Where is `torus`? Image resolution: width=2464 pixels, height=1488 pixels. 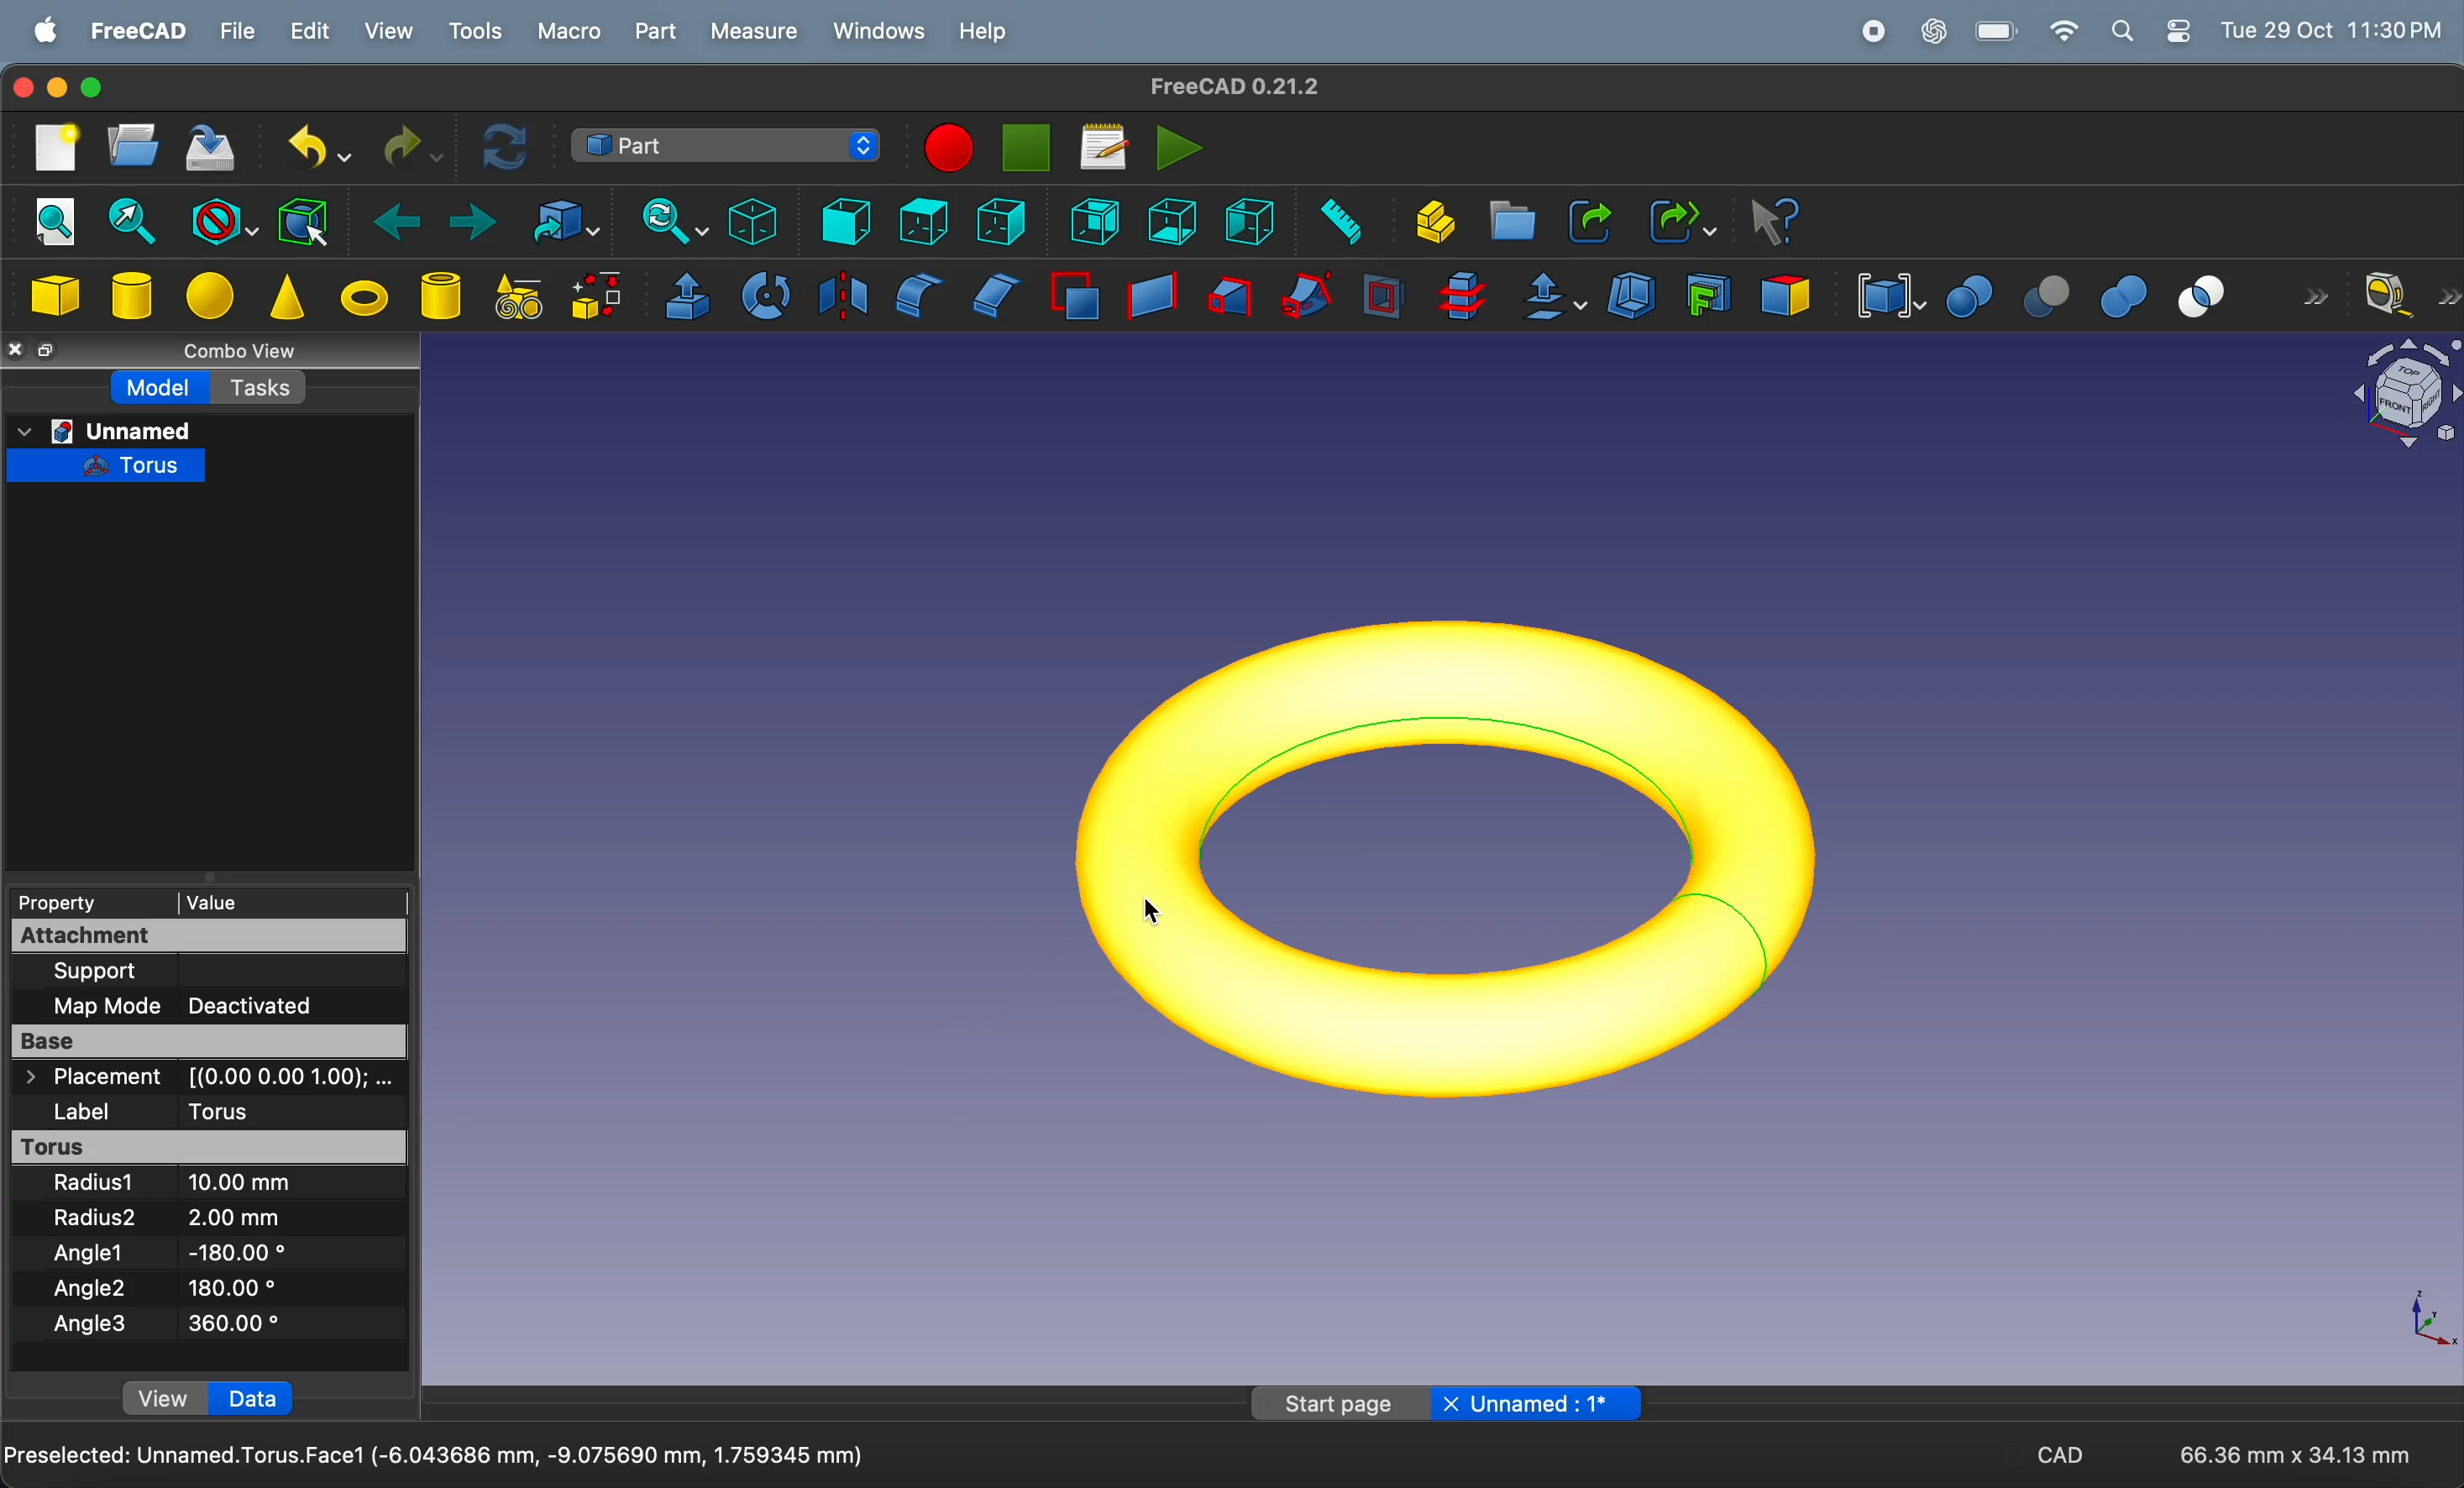
torus is located at coordinates (366, 301).